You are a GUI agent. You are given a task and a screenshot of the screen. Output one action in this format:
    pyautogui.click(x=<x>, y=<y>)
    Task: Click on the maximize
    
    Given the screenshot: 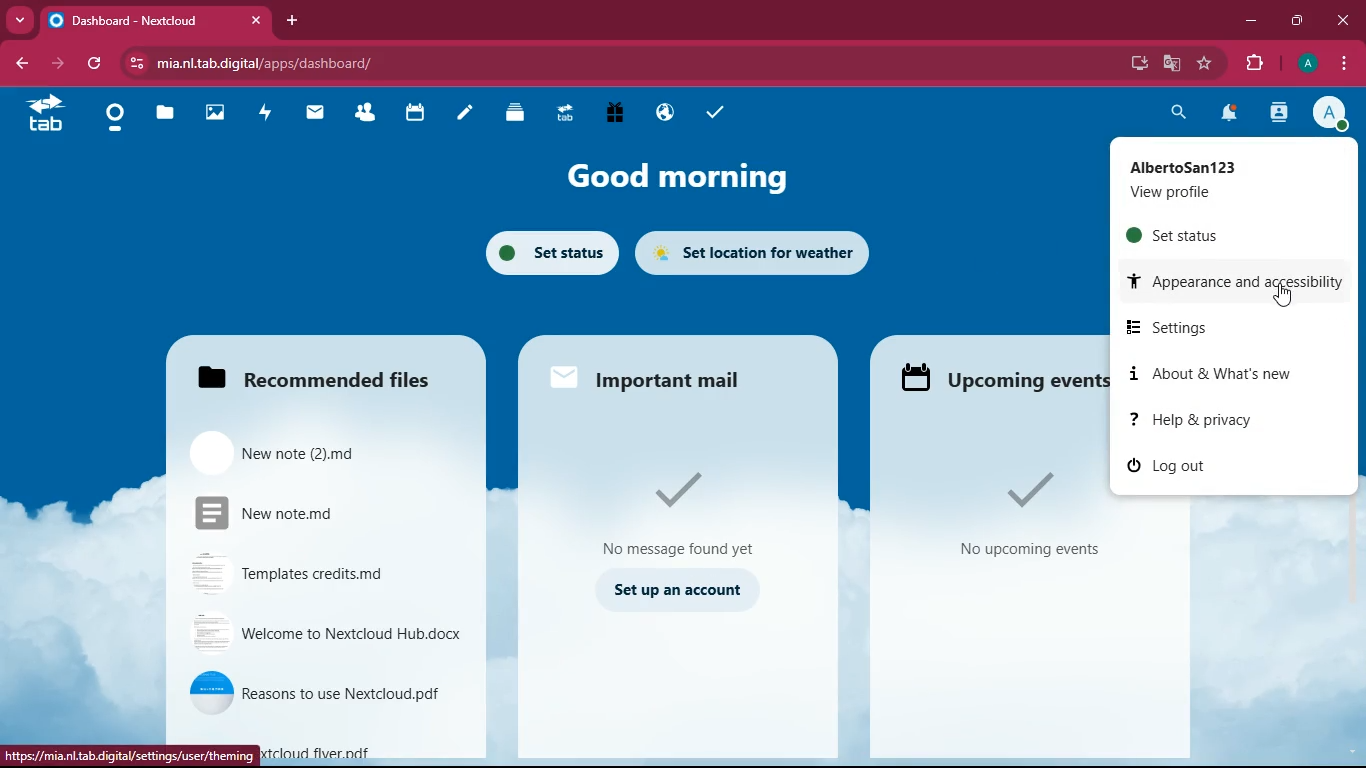 What is the action you would take?
    pyautogui.click(x=1299, y=21)
    